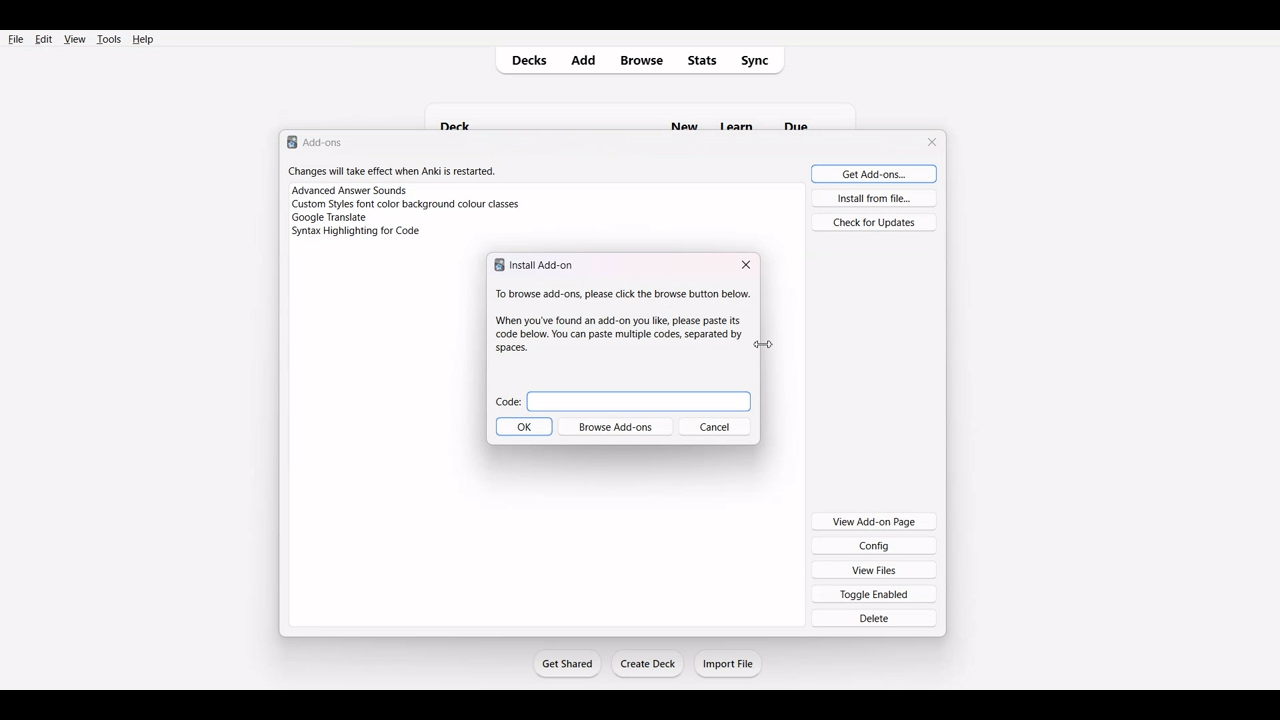 Image resolution: width=1280 pixels, height=720 pixels. Describe the element at coordinates (316, 141) in the screenshot. I see `Text 1` at that location.